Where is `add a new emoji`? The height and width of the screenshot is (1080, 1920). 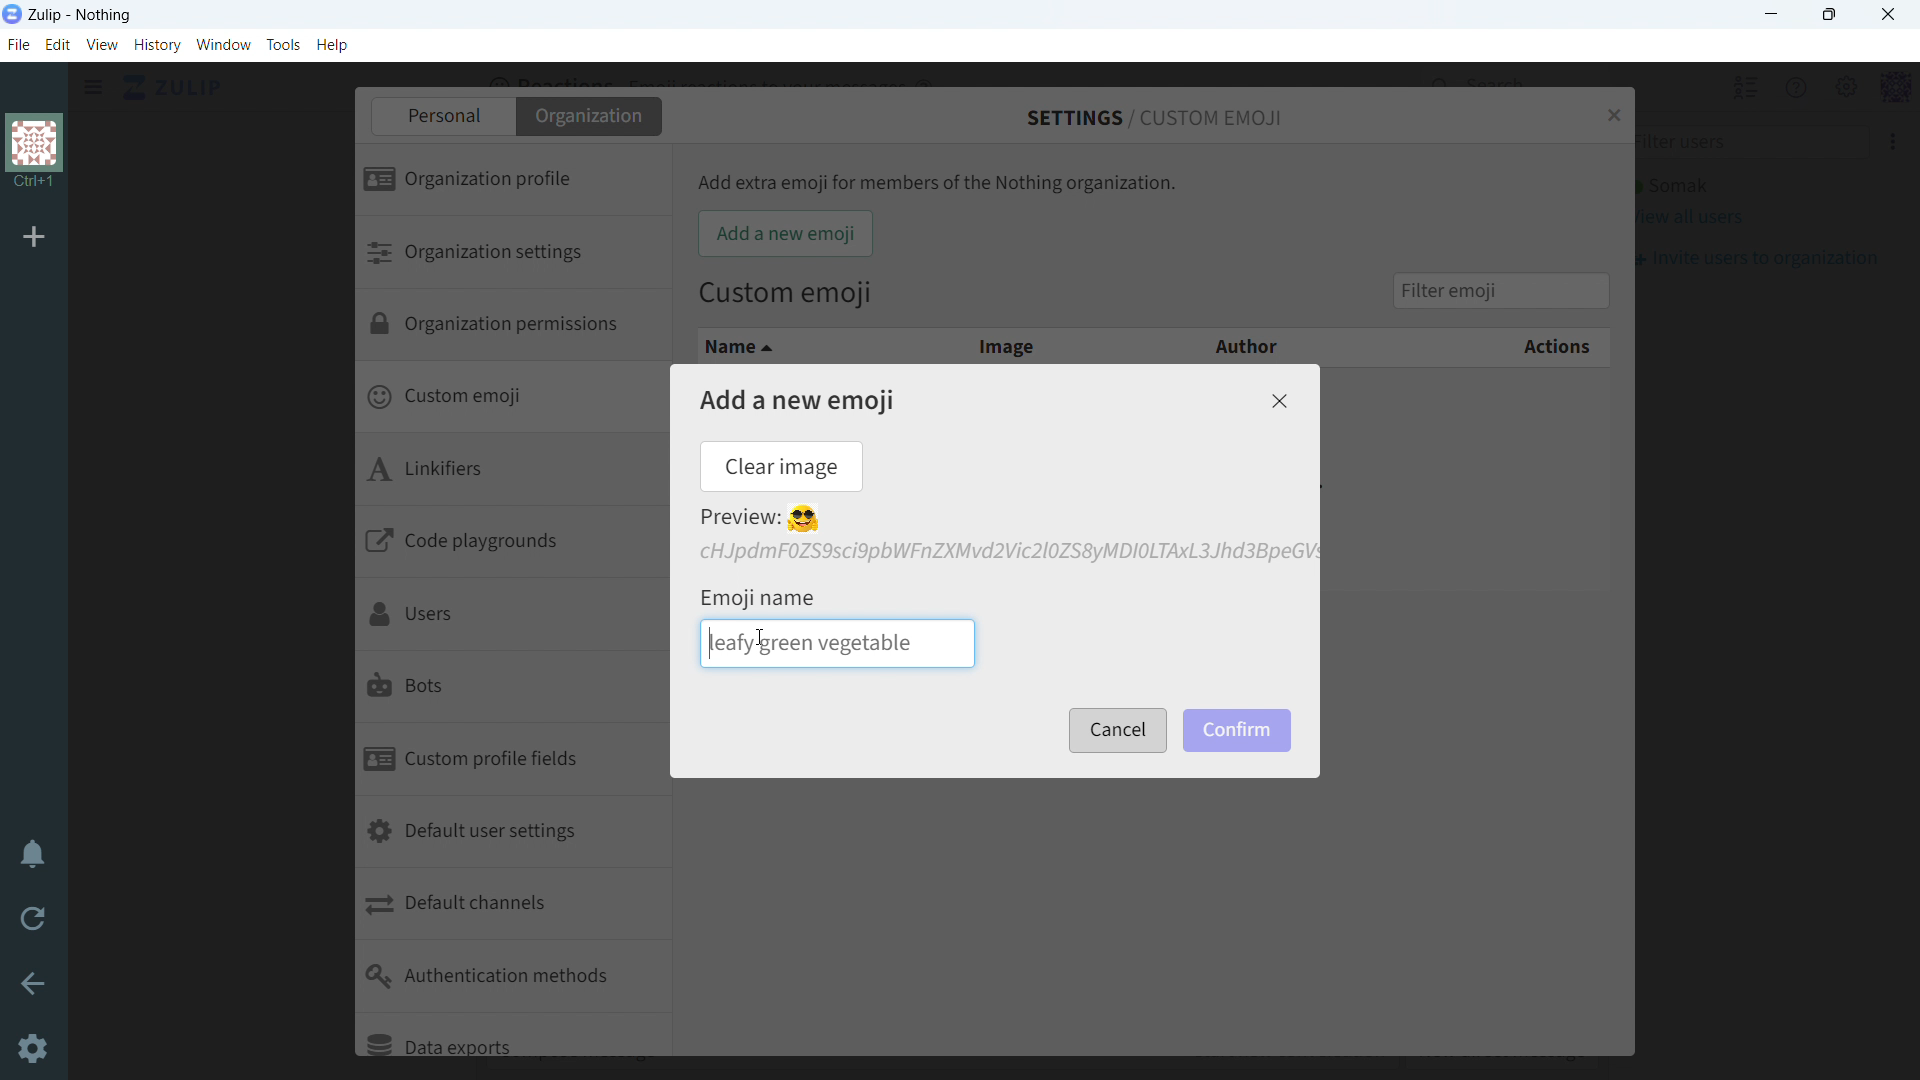
add a new emoji is located at coordinates (797, 400).